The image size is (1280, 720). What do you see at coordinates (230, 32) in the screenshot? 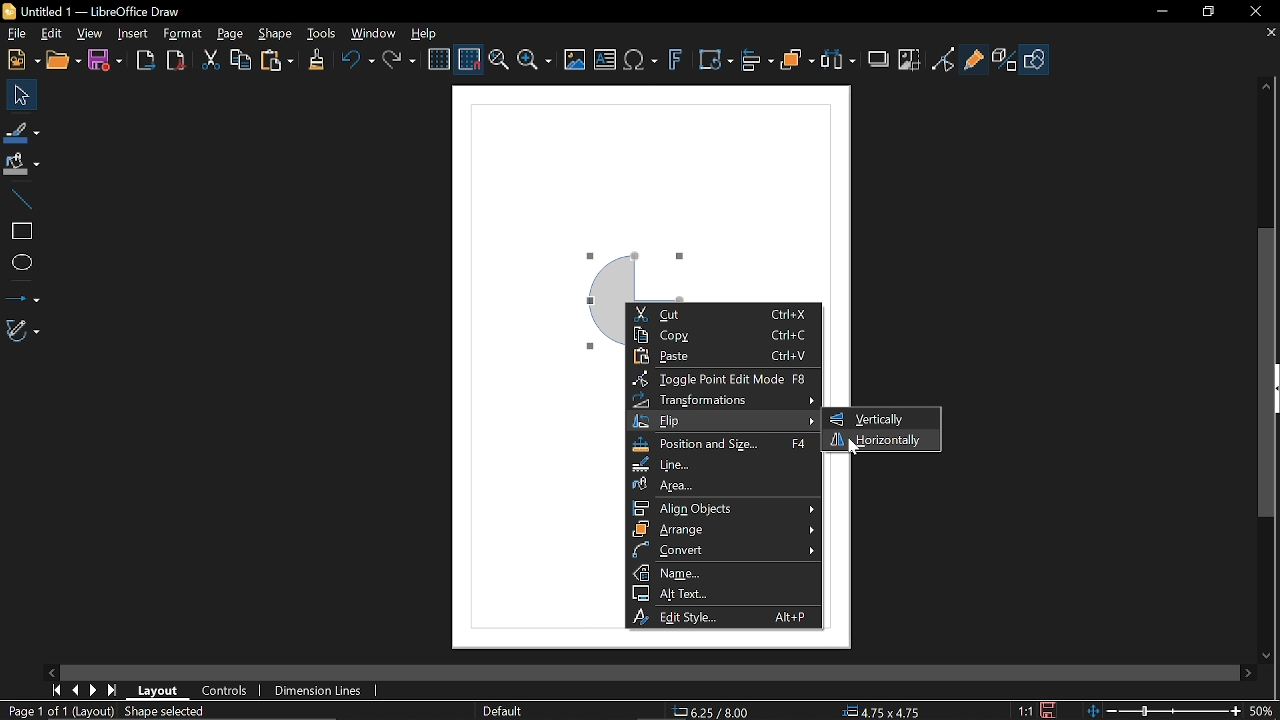
I see `page` at bounding box center [230, 32].